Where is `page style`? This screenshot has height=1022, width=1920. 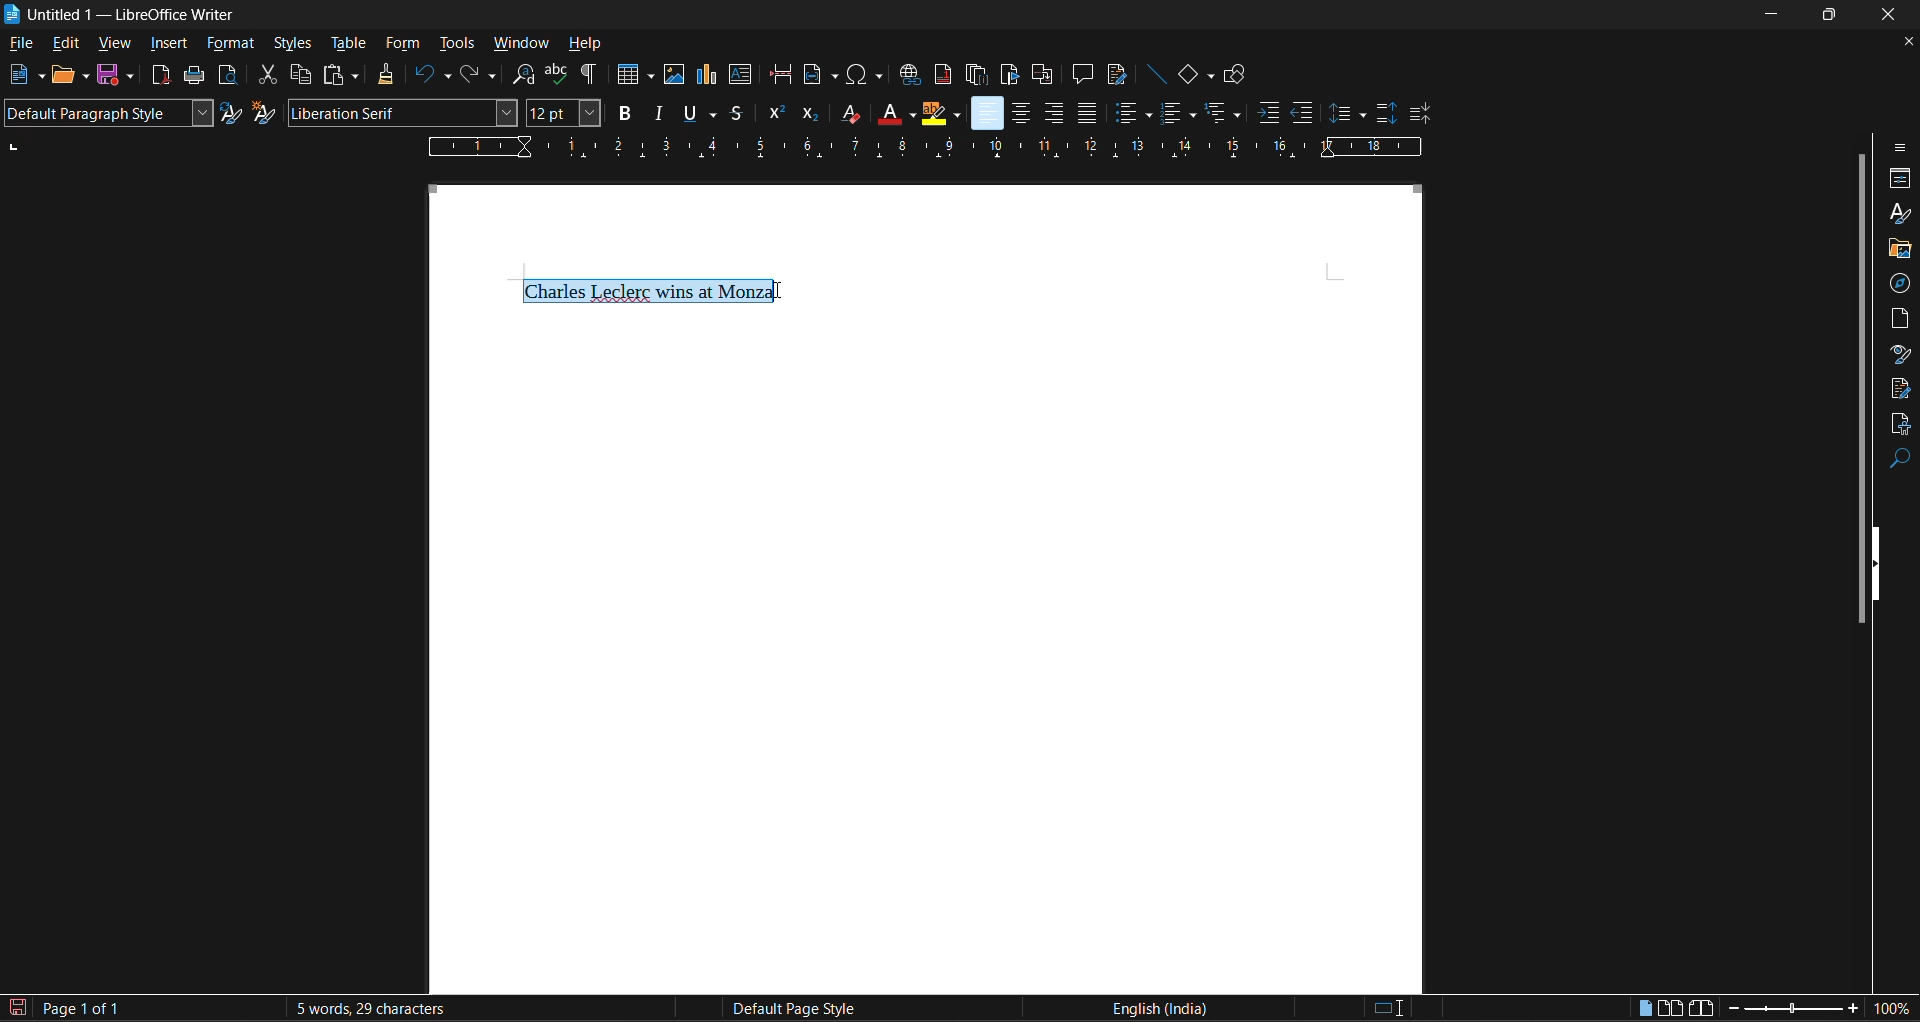 page style is located at coordinates (789, 1009).